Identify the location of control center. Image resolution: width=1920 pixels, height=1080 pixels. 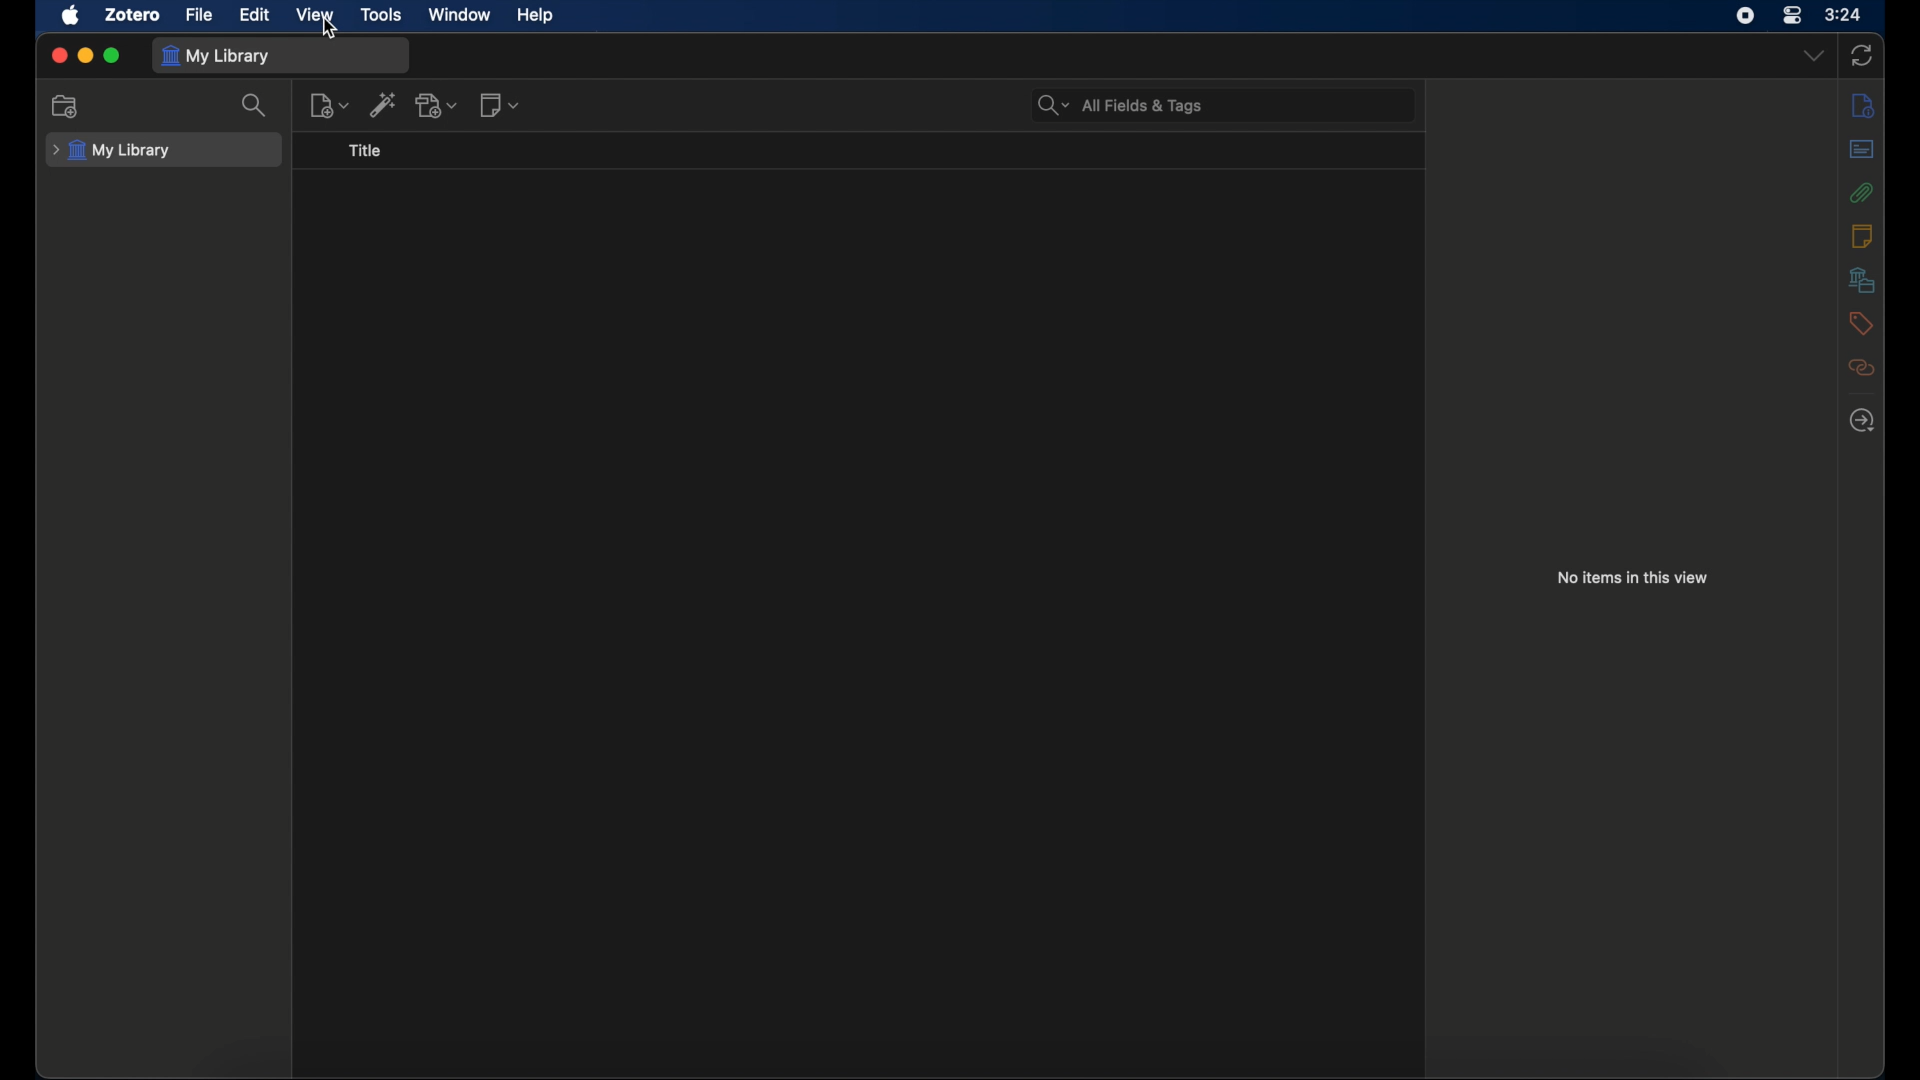
(1793, 16).